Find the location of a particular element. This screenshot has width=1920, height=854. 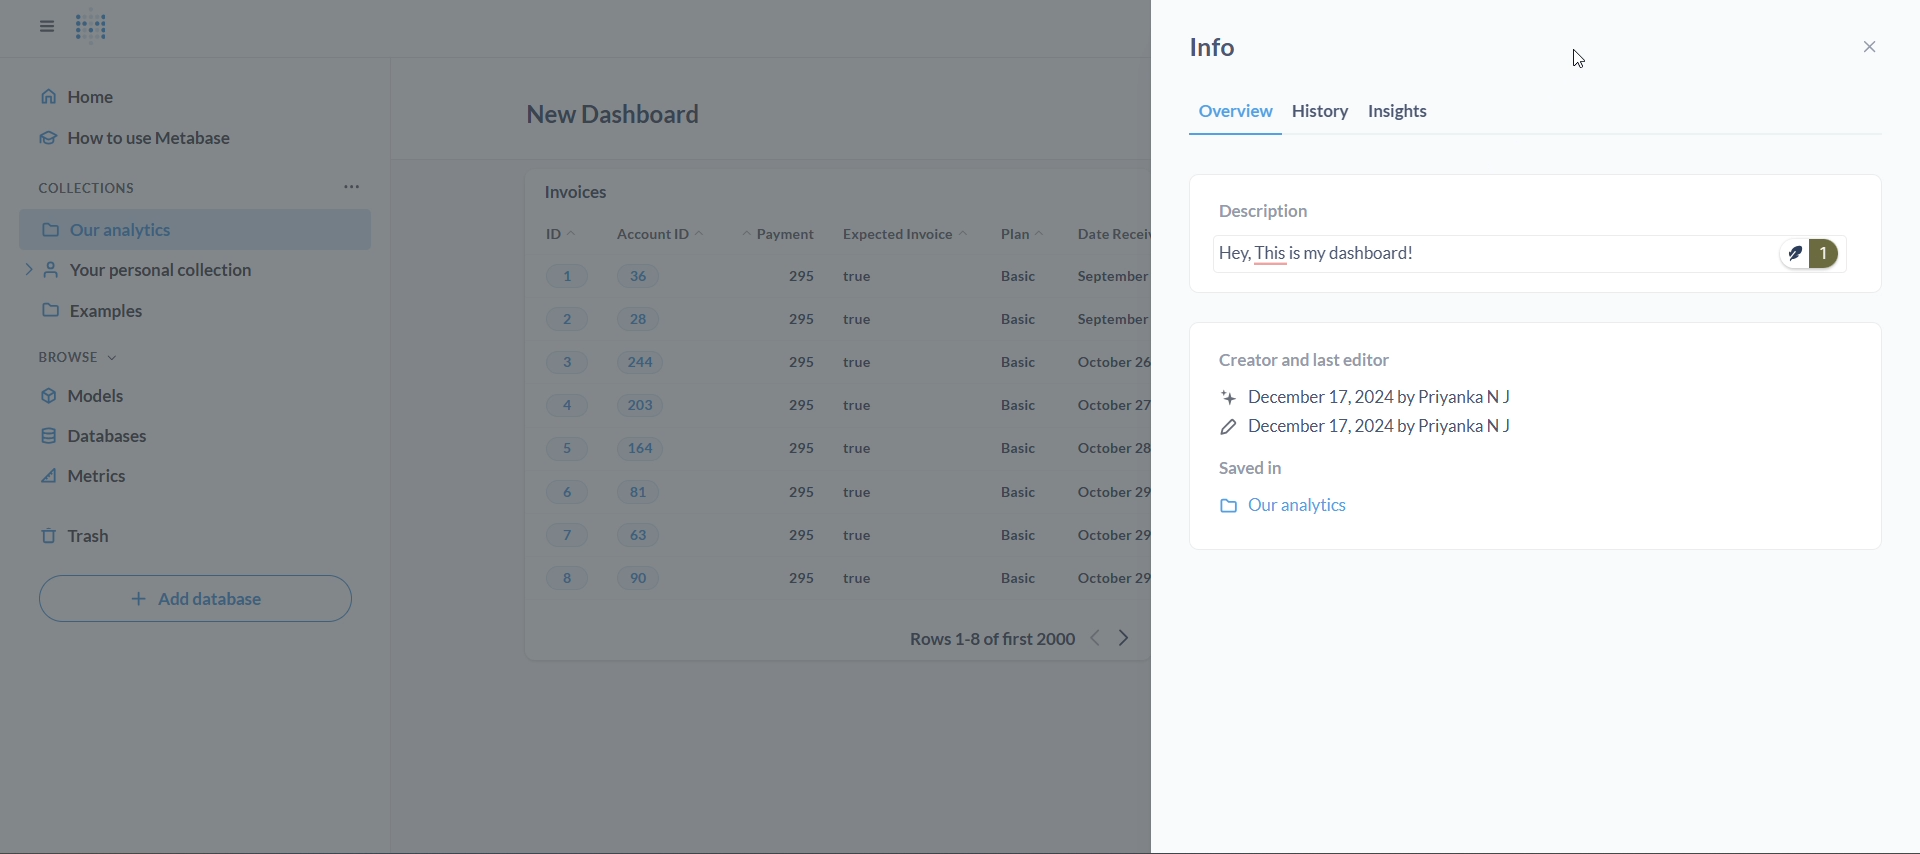

date received is located at coordinates (1107, 238).